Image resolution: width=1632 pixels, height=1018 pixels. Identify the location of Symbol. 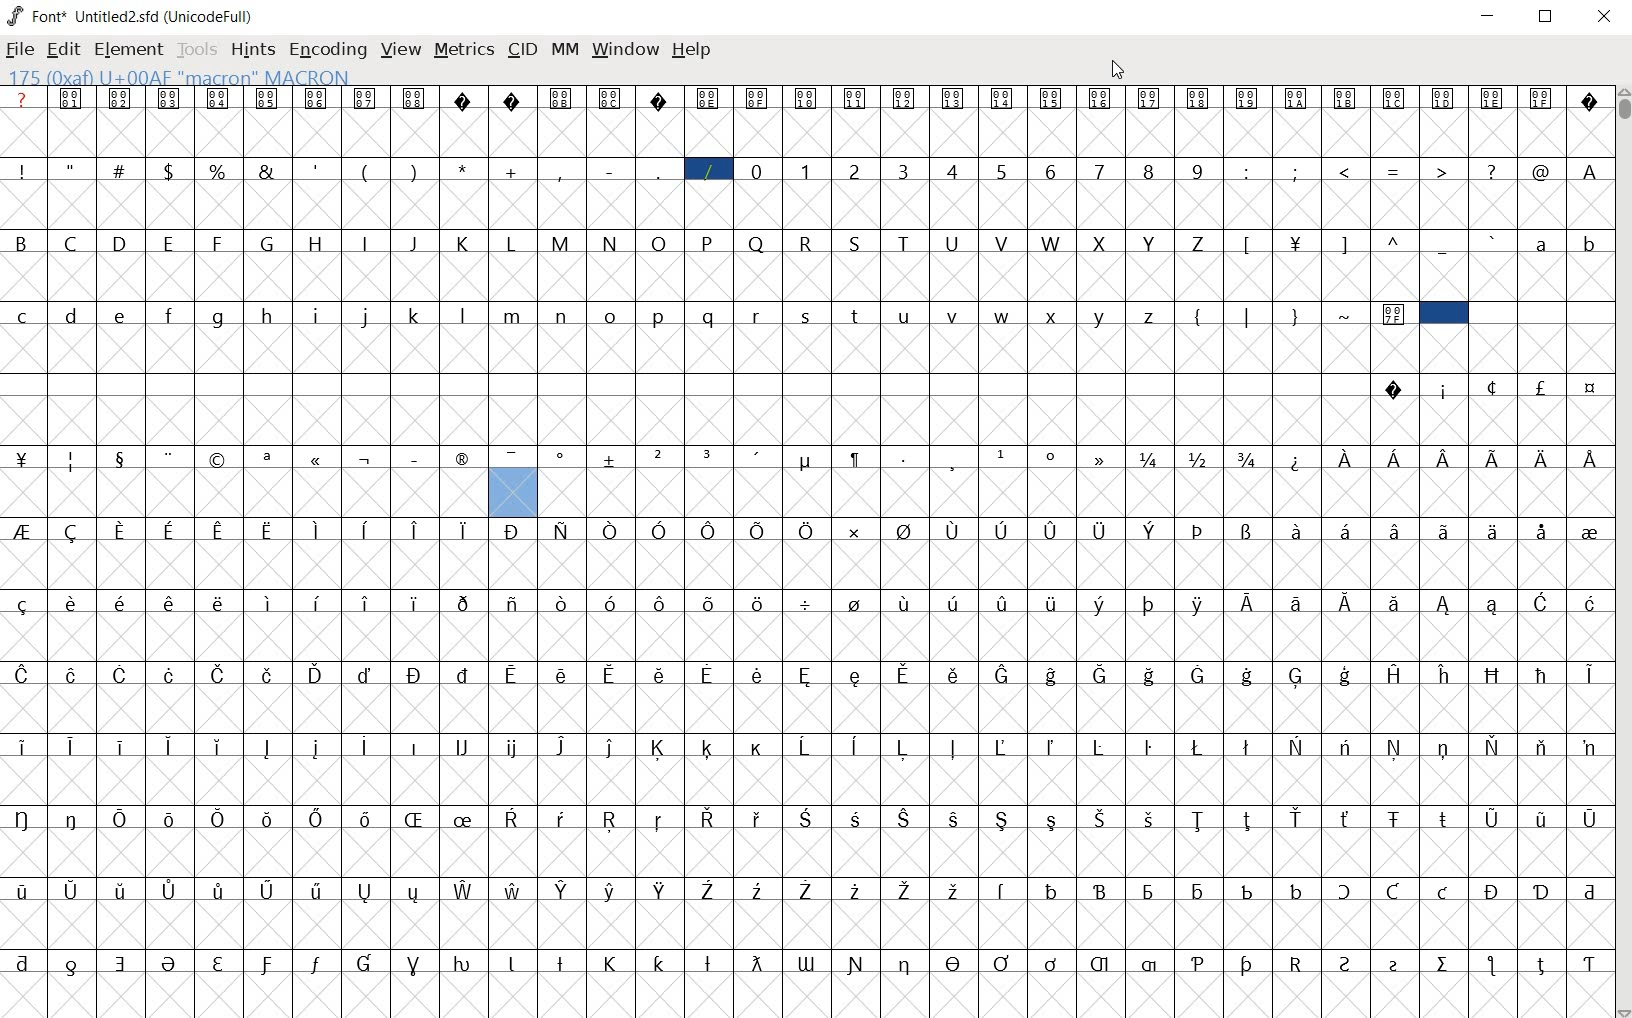
(268, 457).